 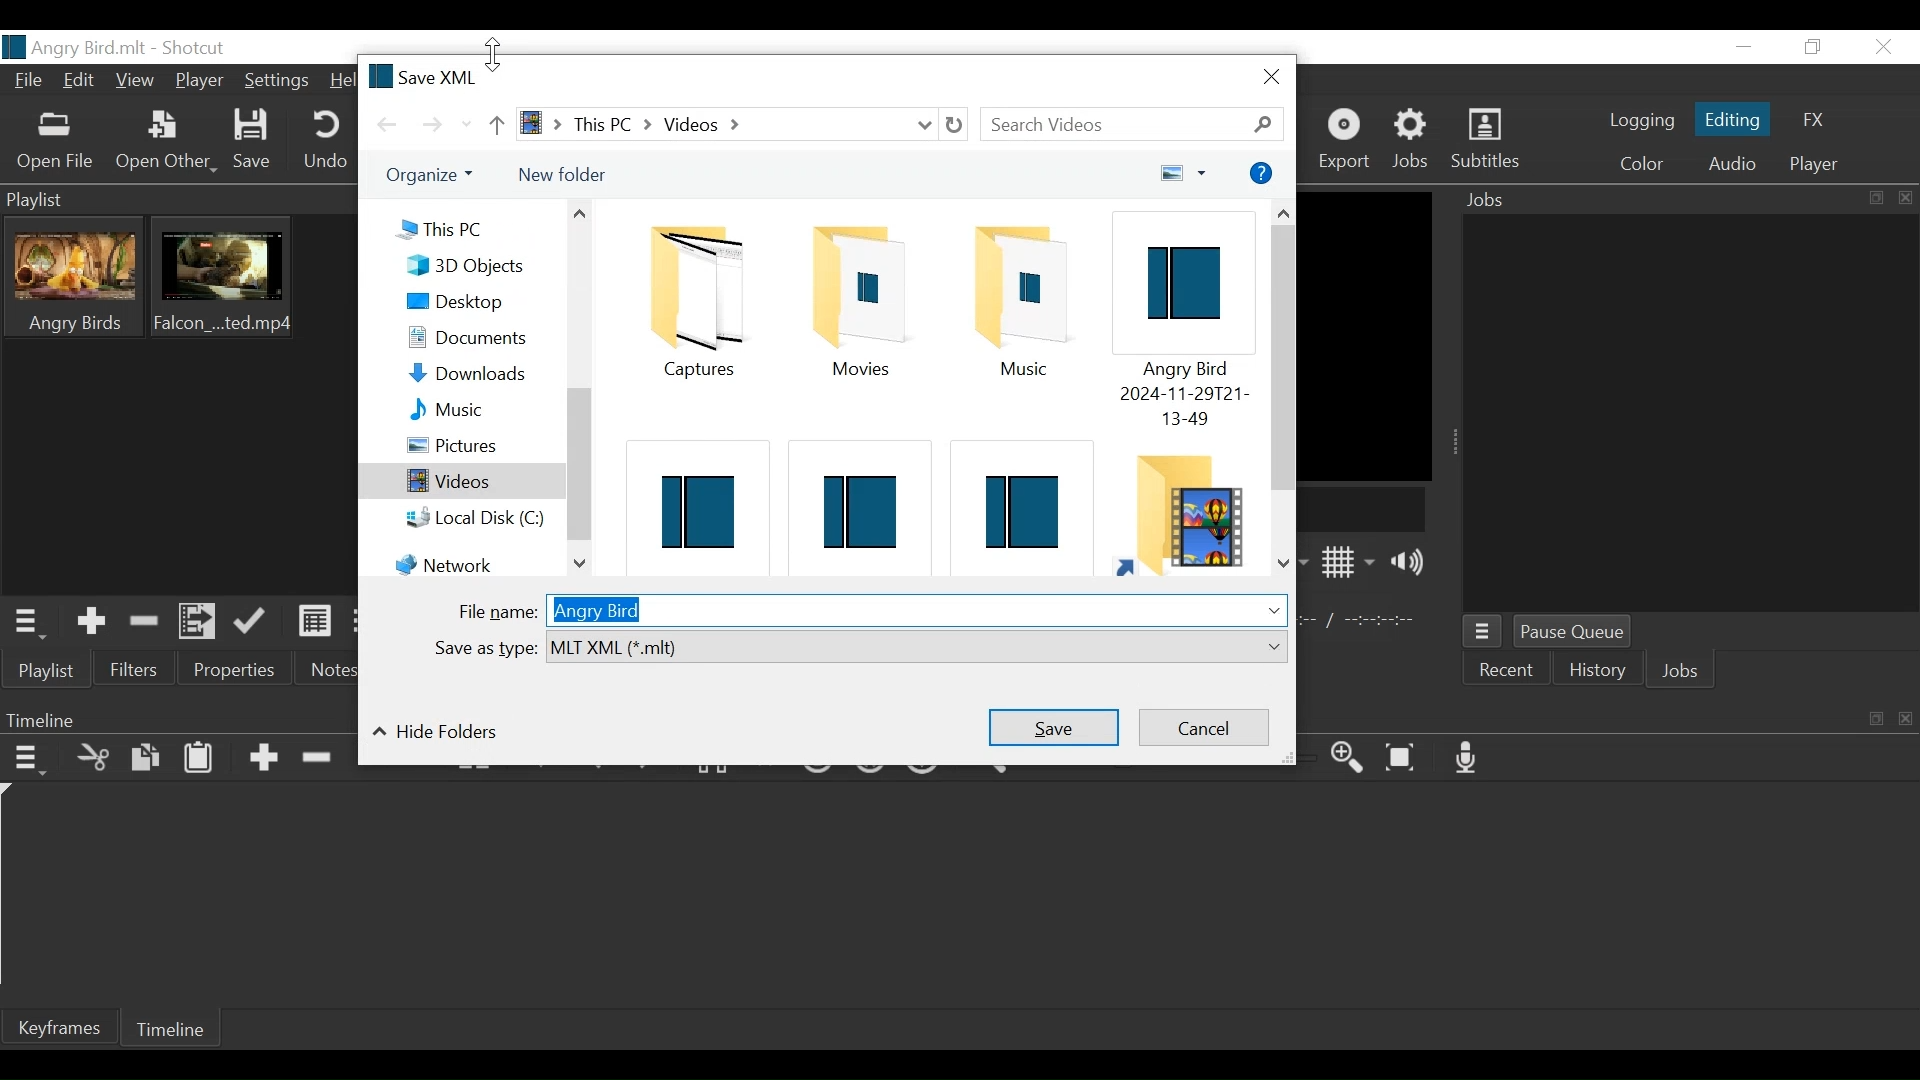 I want to click on In point, so click(x=1366, y=619).